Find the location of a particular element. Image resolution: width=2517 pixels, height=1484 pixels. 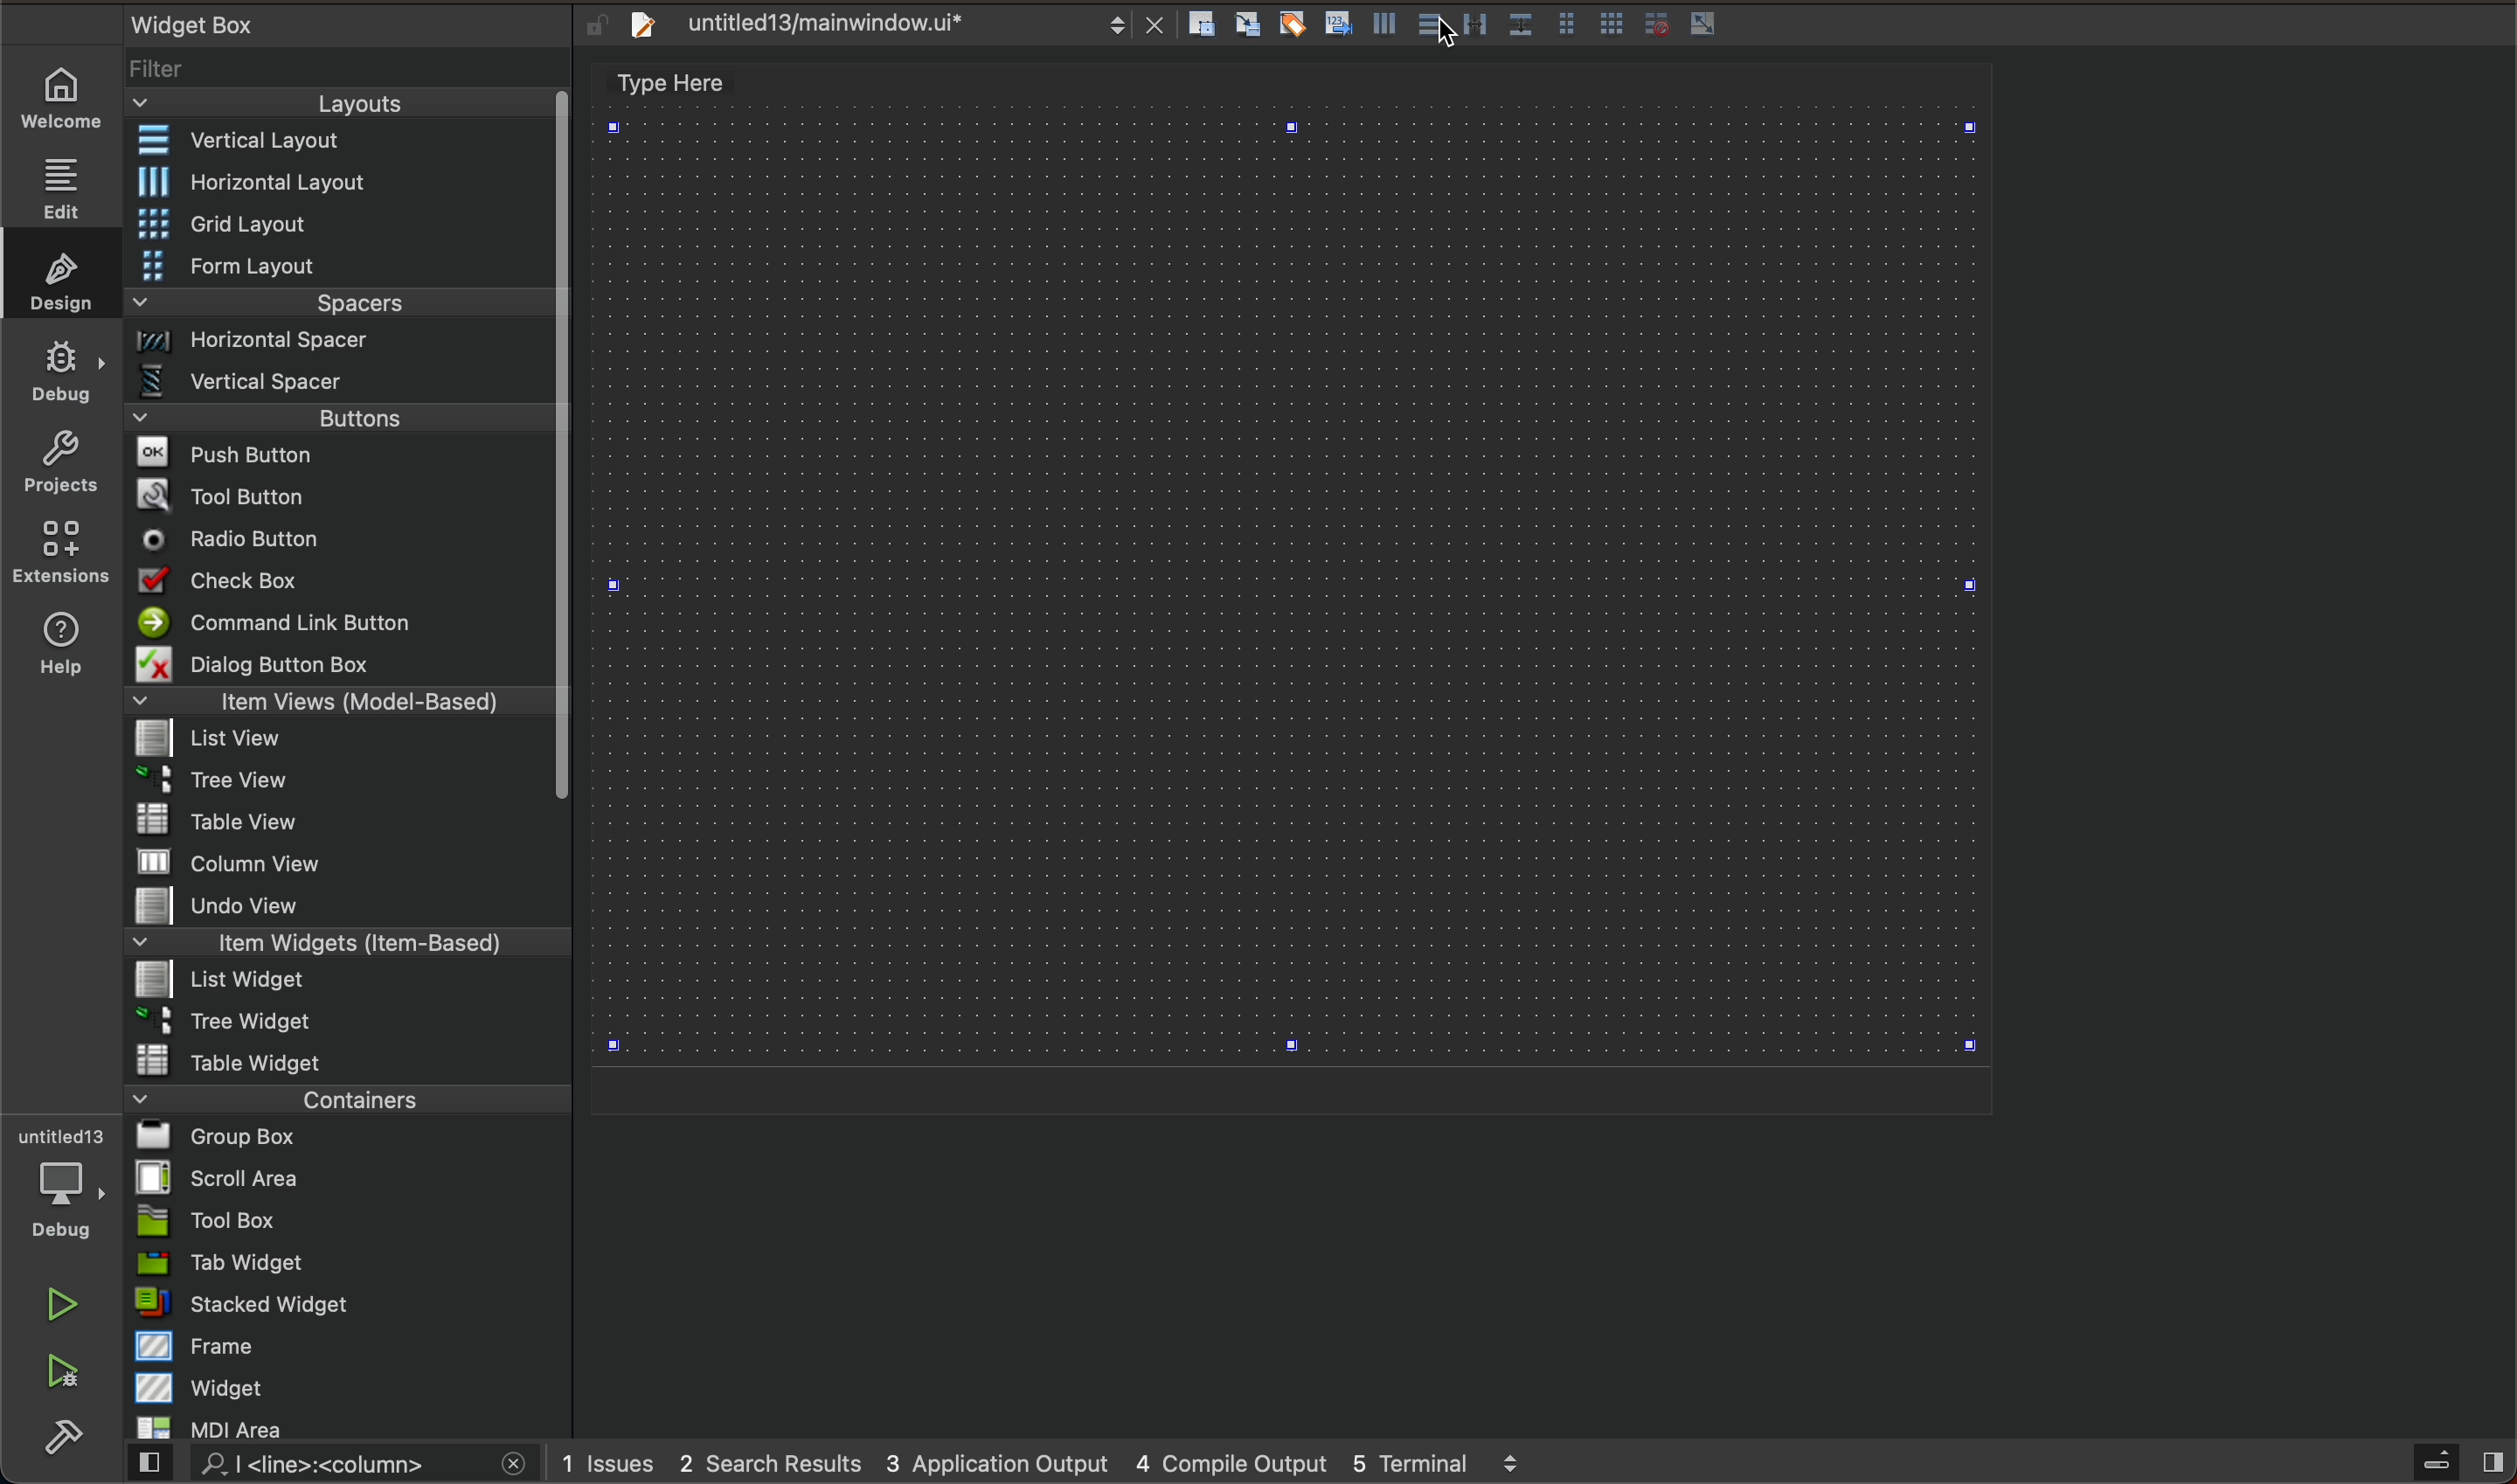

 is located at coordinates (1204, 24).